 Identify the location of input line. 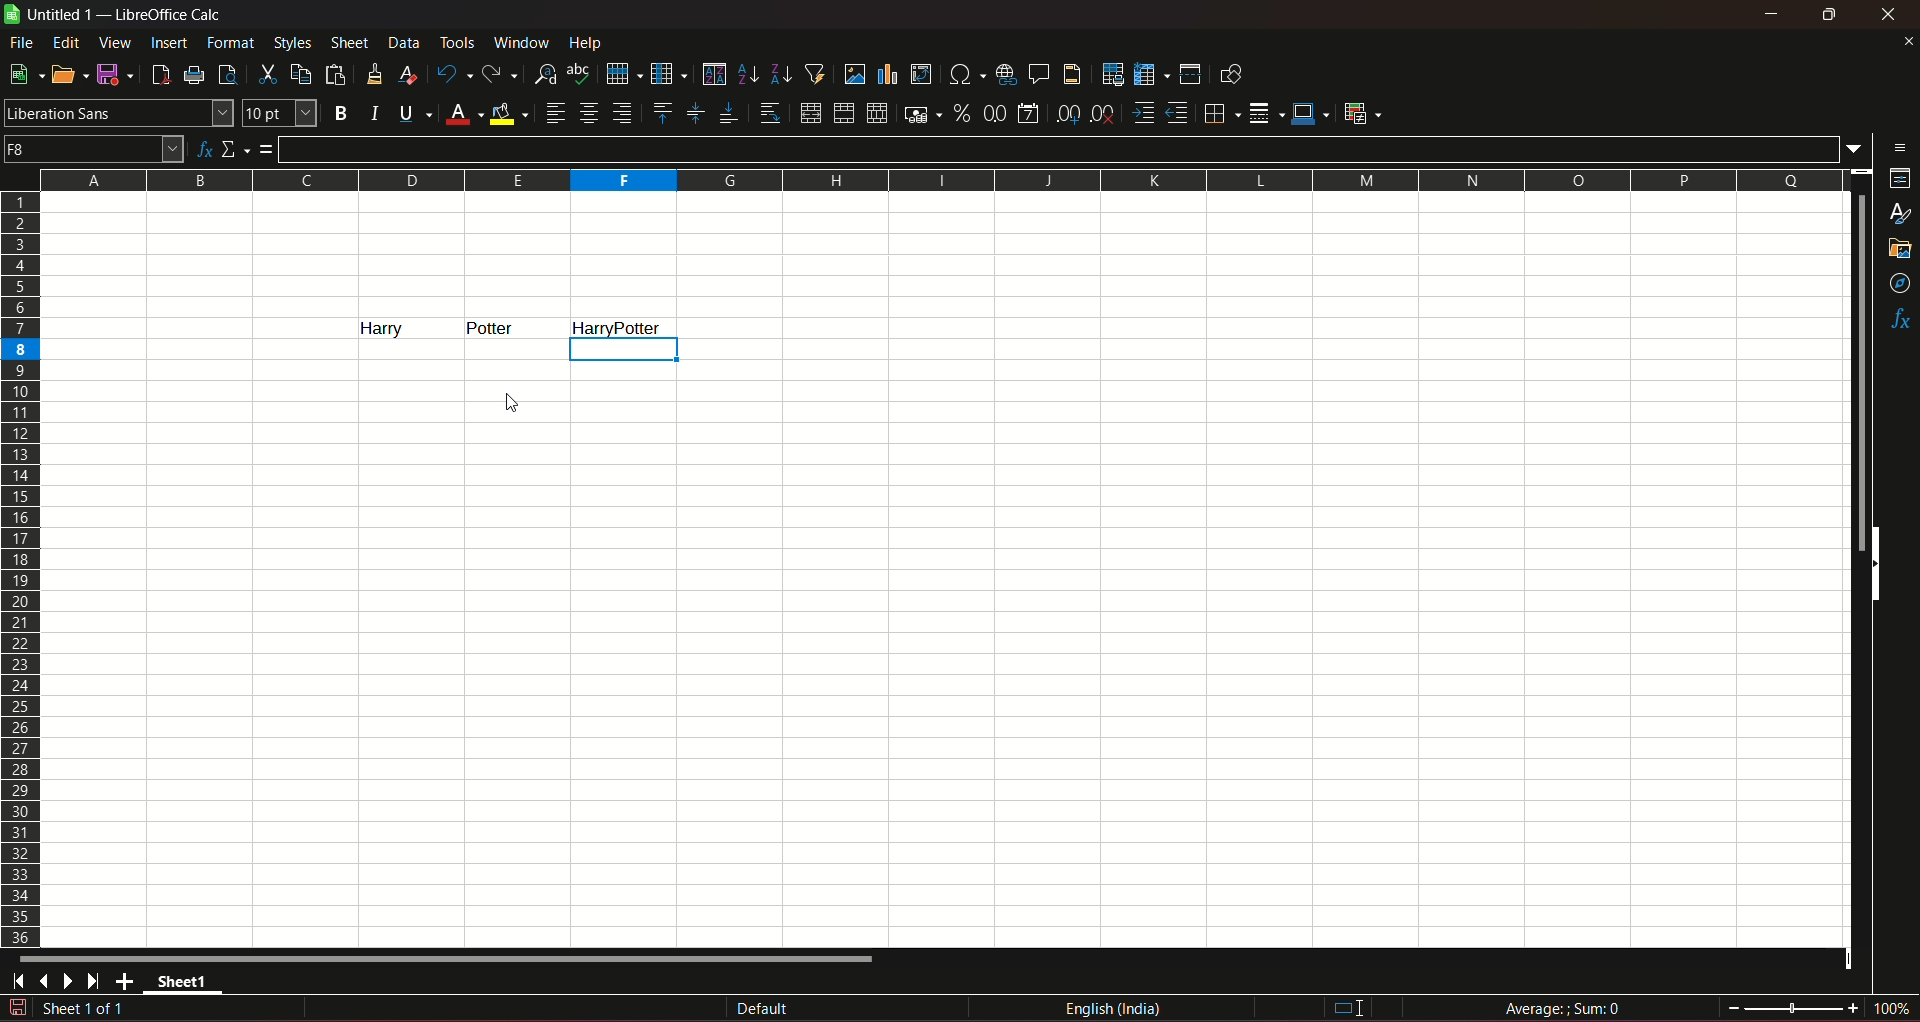
(1061, 148).